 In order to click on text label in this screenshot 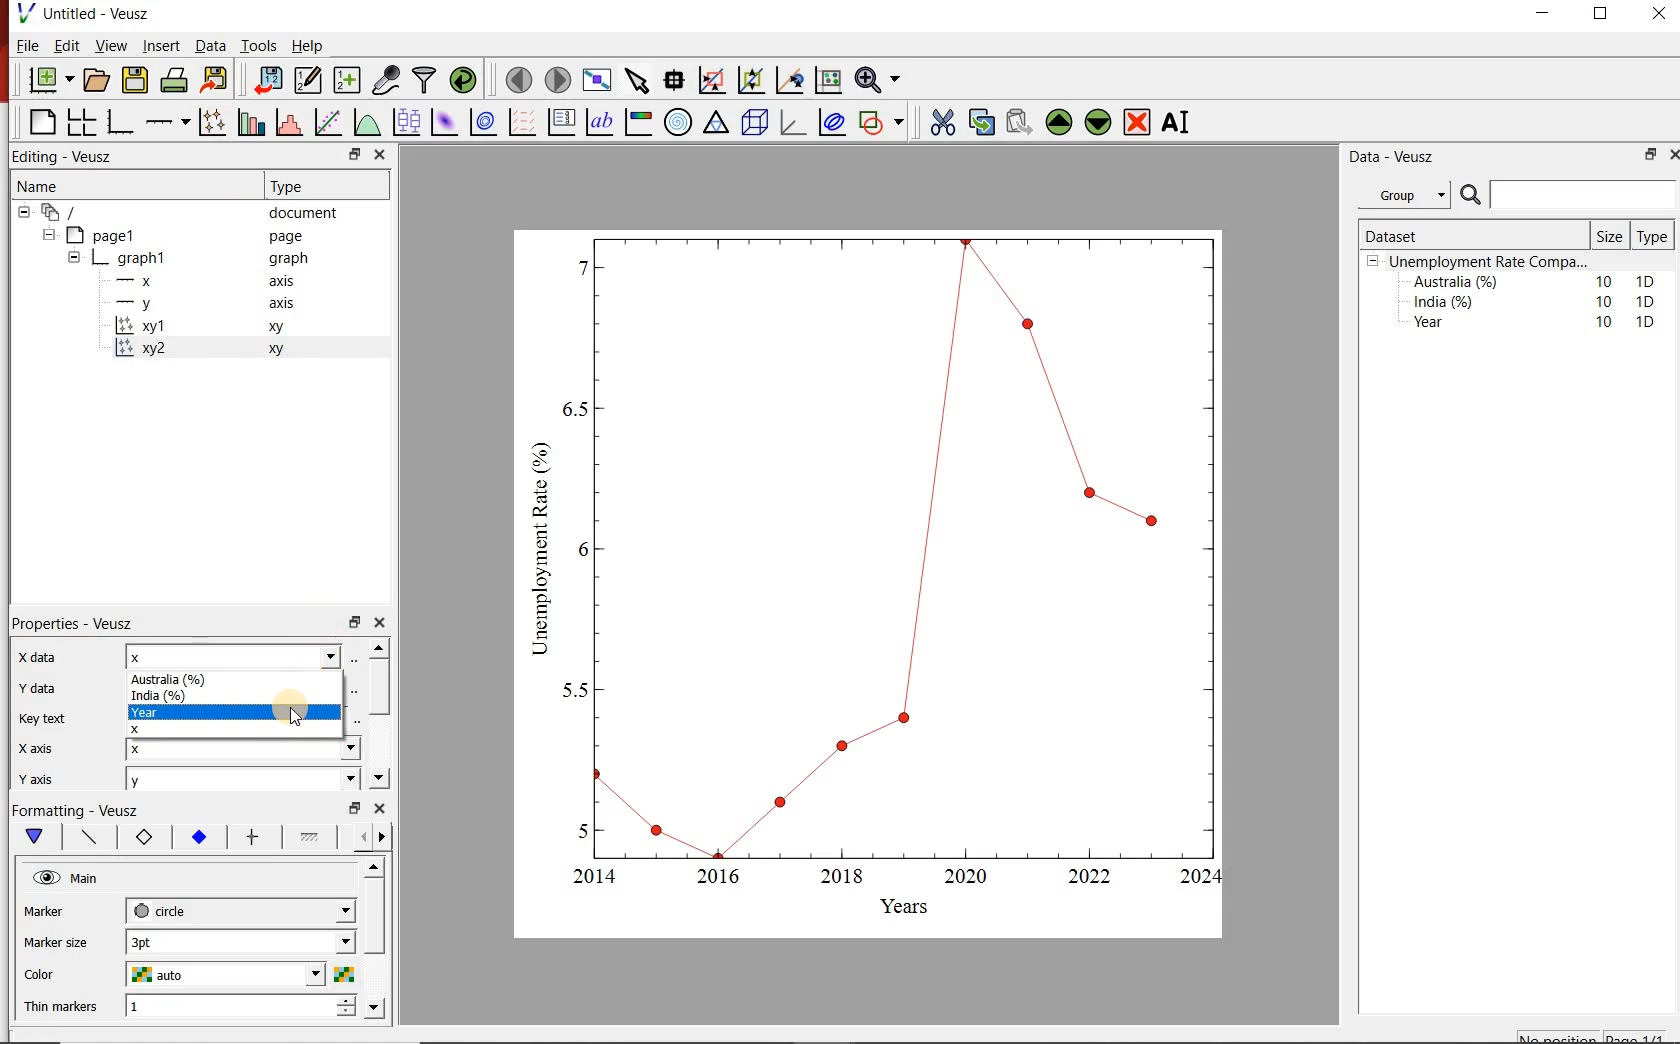, I will do `click(600, 122)`.